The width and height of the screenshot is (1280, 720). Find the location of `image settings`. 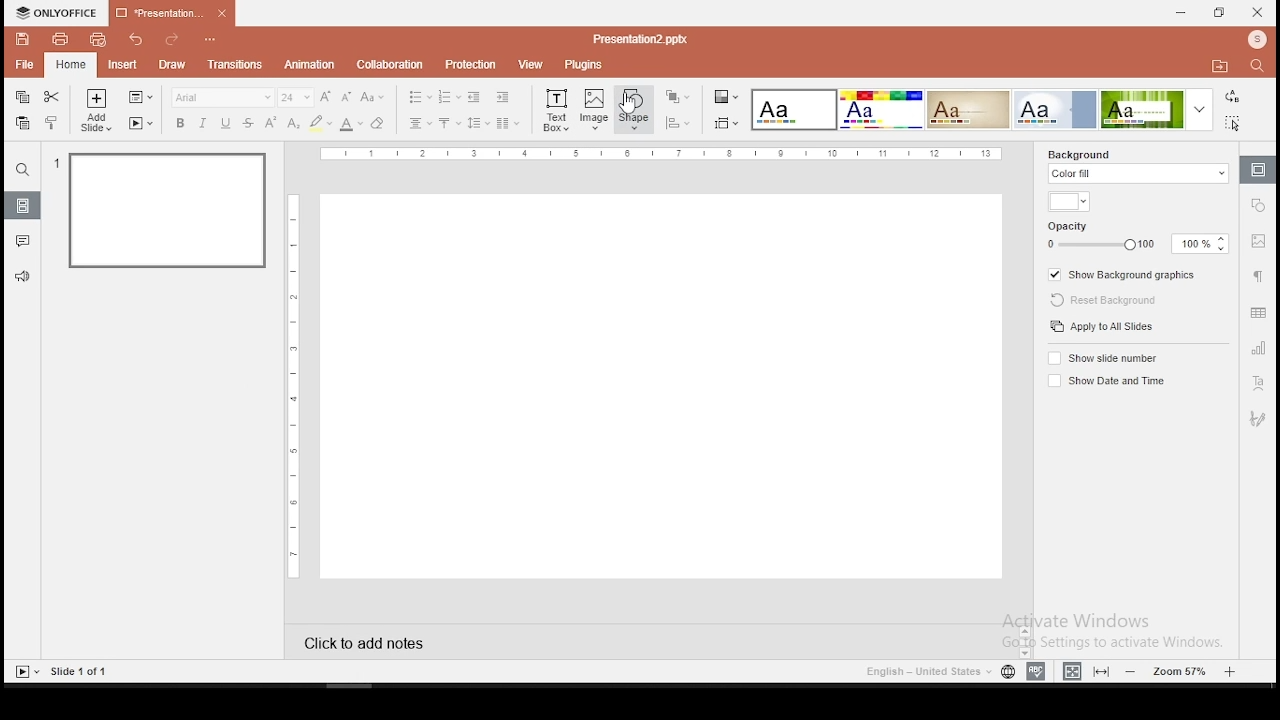

image settings is located at coordinates (1259, 241).